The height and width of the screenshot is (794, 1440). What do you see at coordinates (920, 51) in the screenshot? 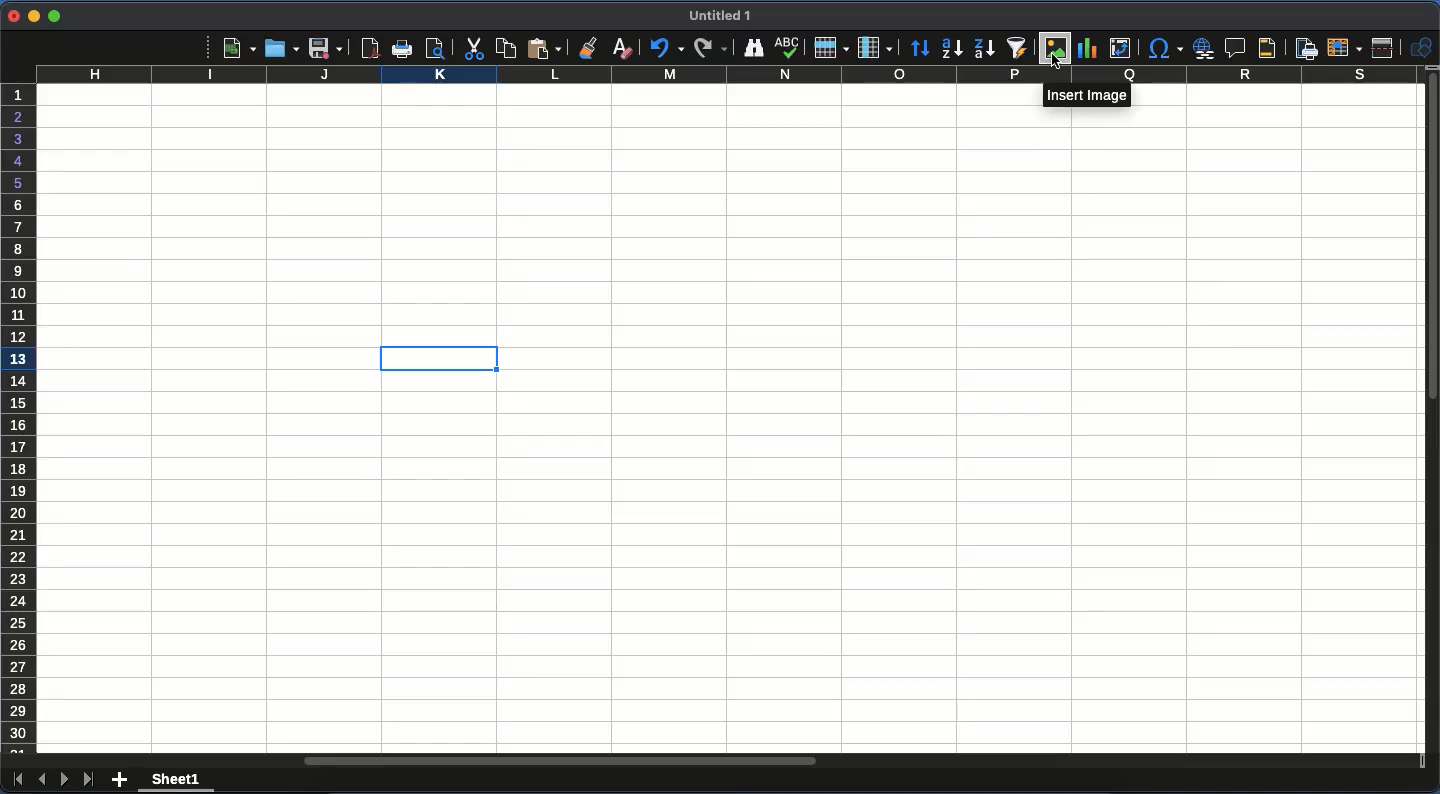
I see `sort` at bounding box center [920, 51].